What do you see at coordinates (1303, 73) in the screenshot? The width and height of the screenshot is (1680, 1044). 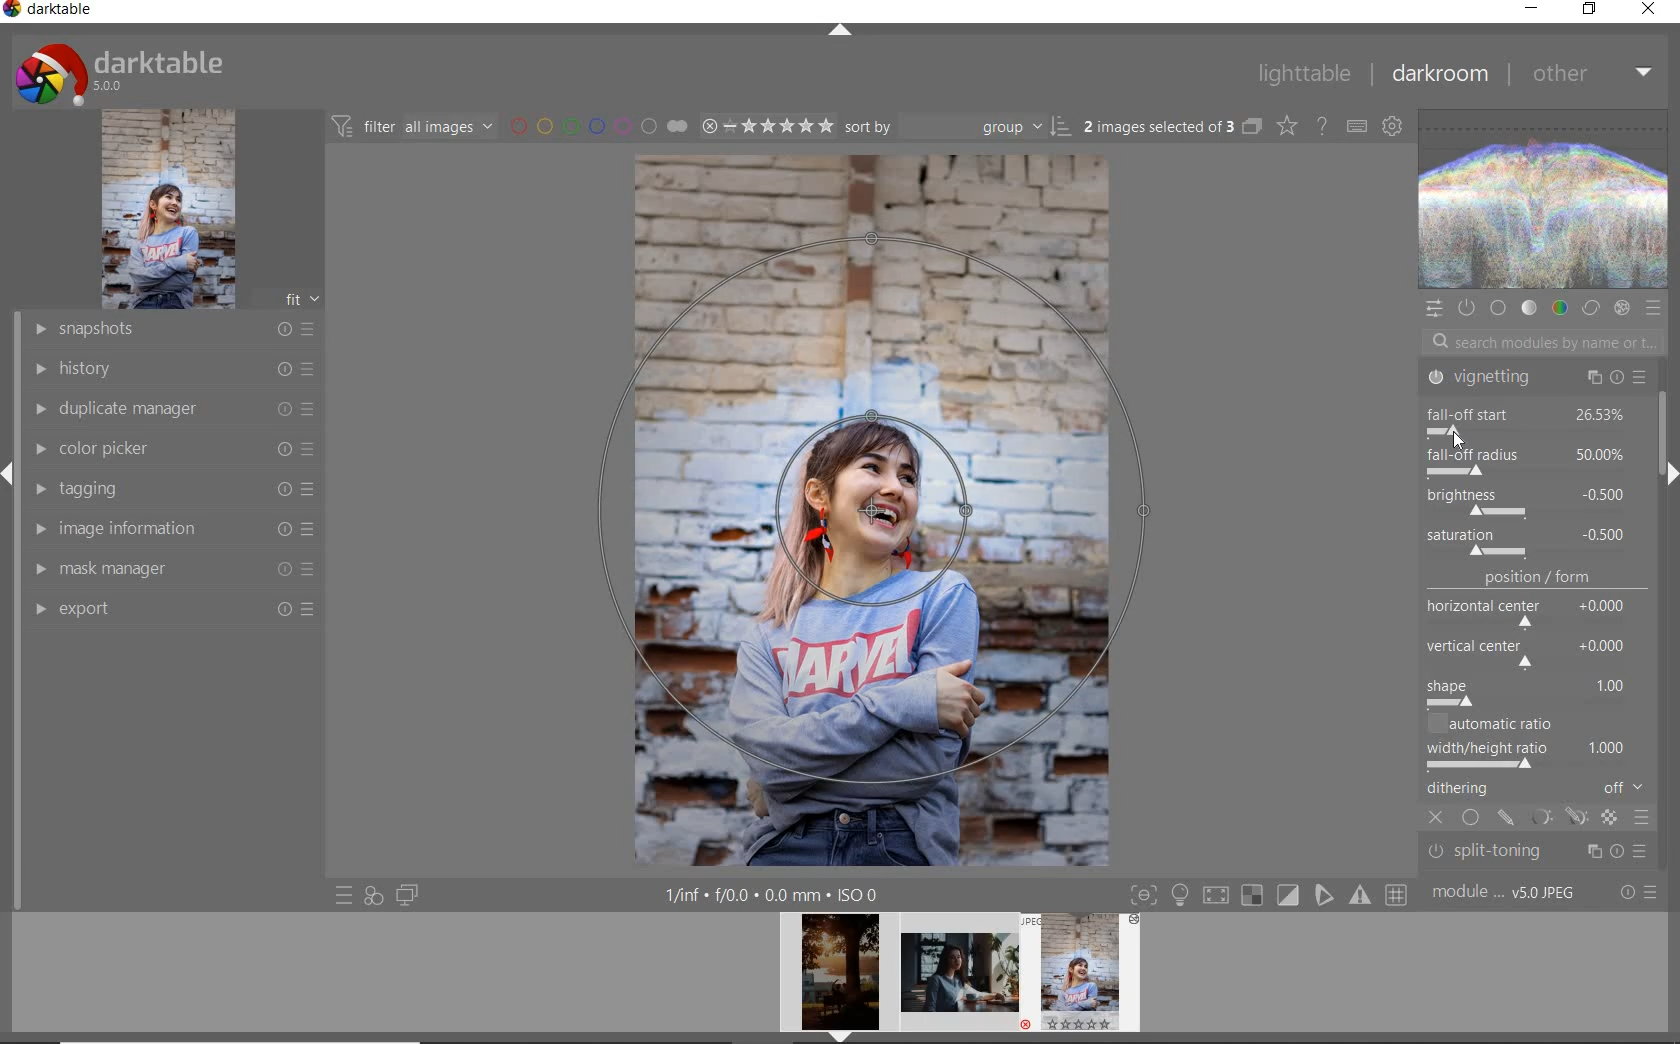 I see `LIGHTTABLE` at bounding box center [1303, 73].